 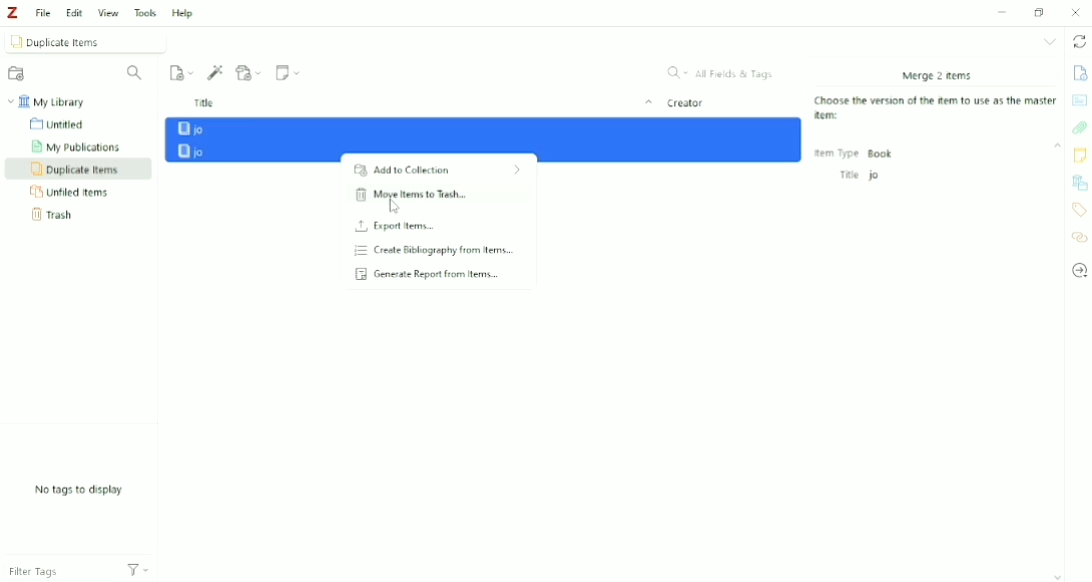 I want to click on Title, so click(x=421, y=103).